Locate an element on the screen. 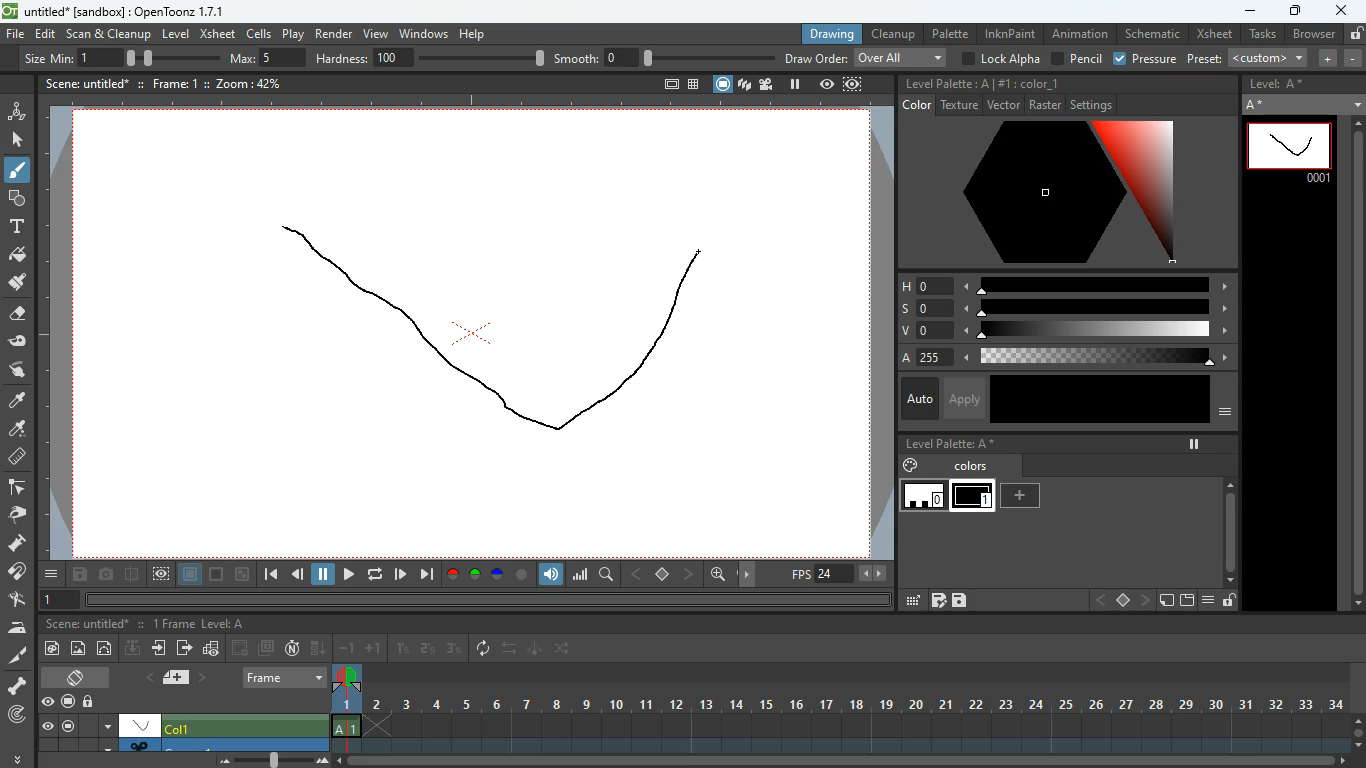 The image size is (1366, 768). more options is located at coordinates (108, 725).